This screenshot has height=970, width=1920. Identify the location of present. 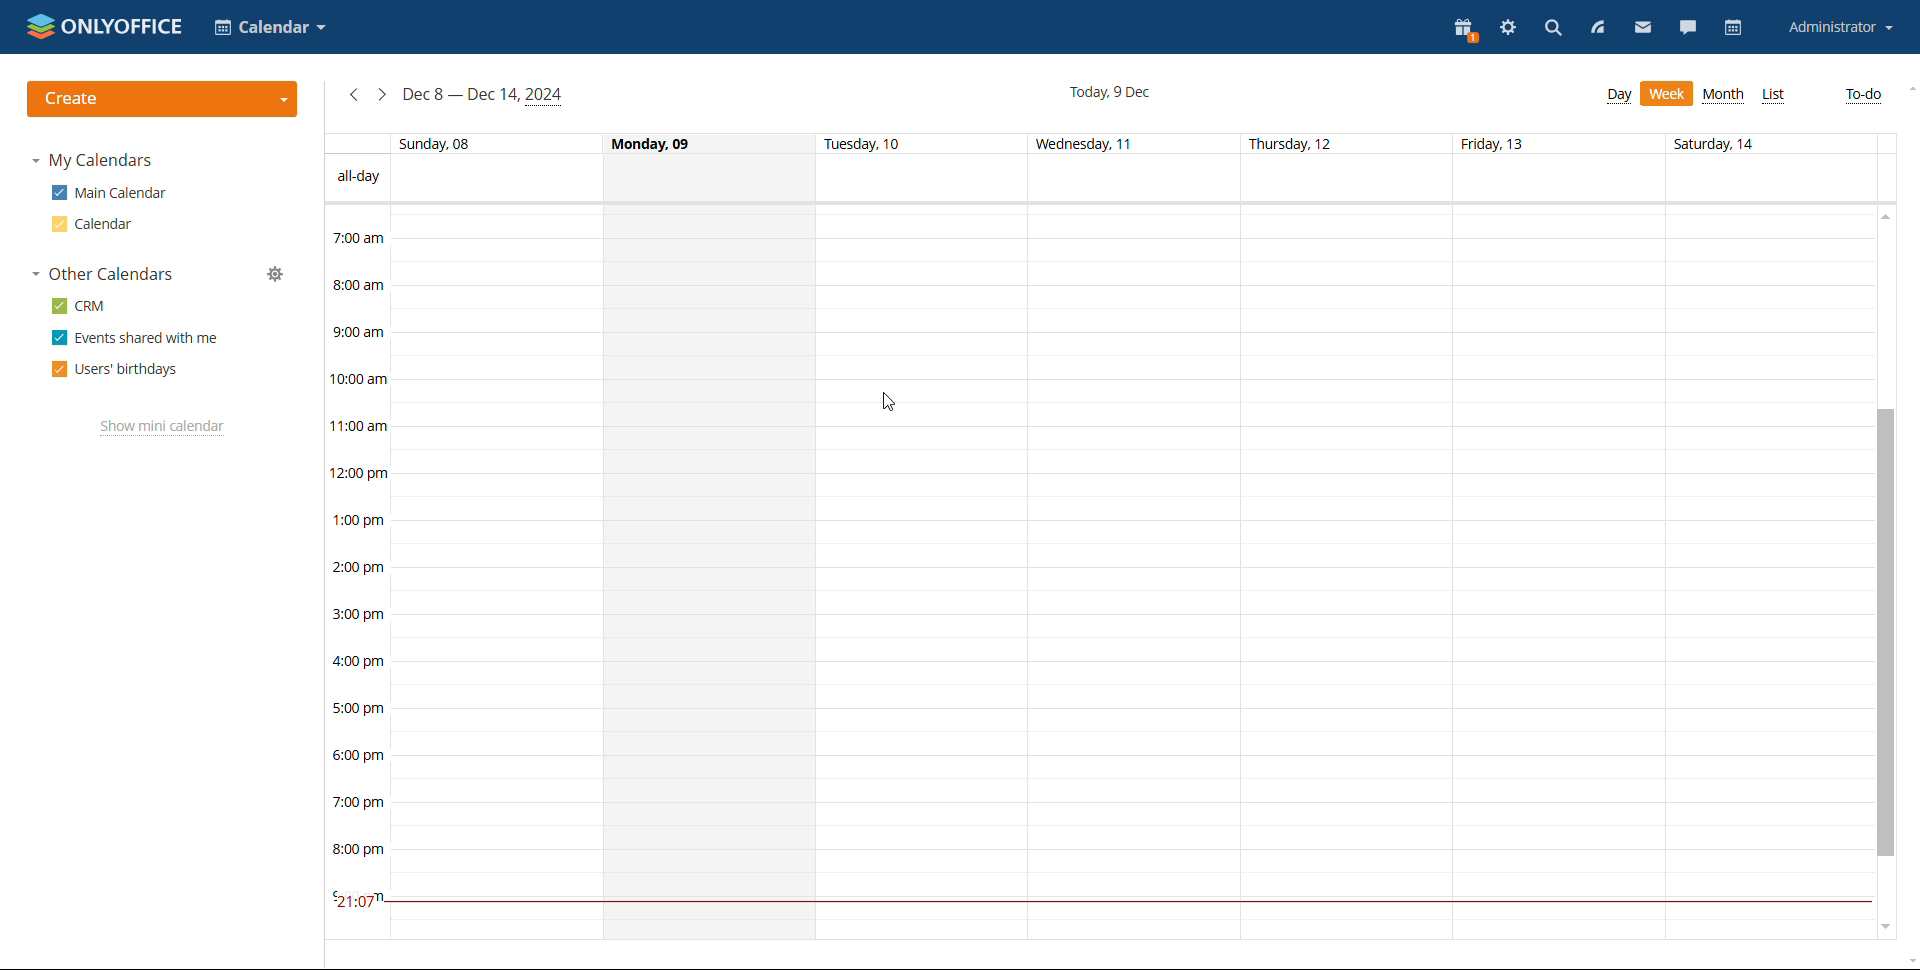
(1467, 31).